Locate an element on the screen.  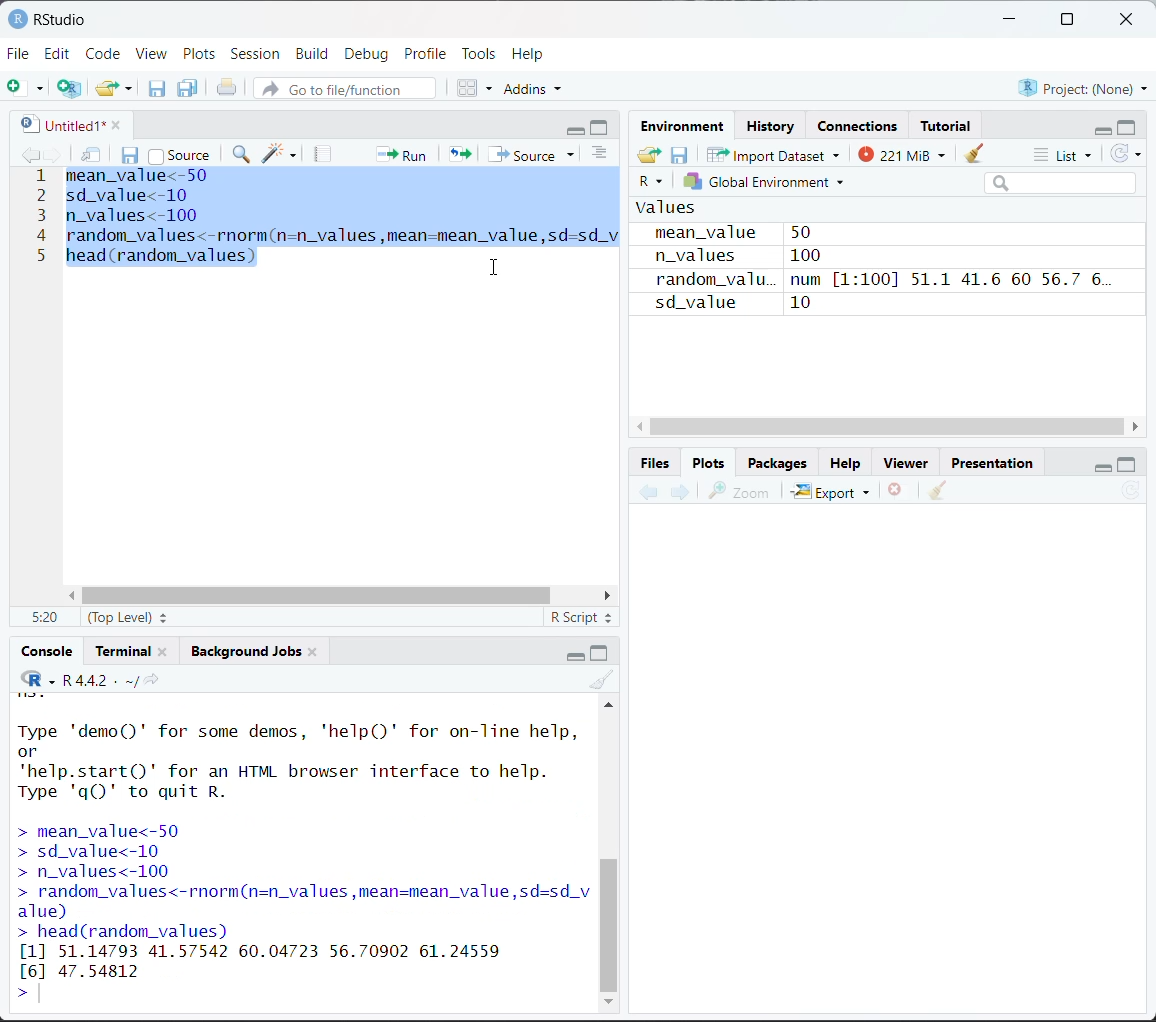
maximize is located at coordinates (1128, 126).